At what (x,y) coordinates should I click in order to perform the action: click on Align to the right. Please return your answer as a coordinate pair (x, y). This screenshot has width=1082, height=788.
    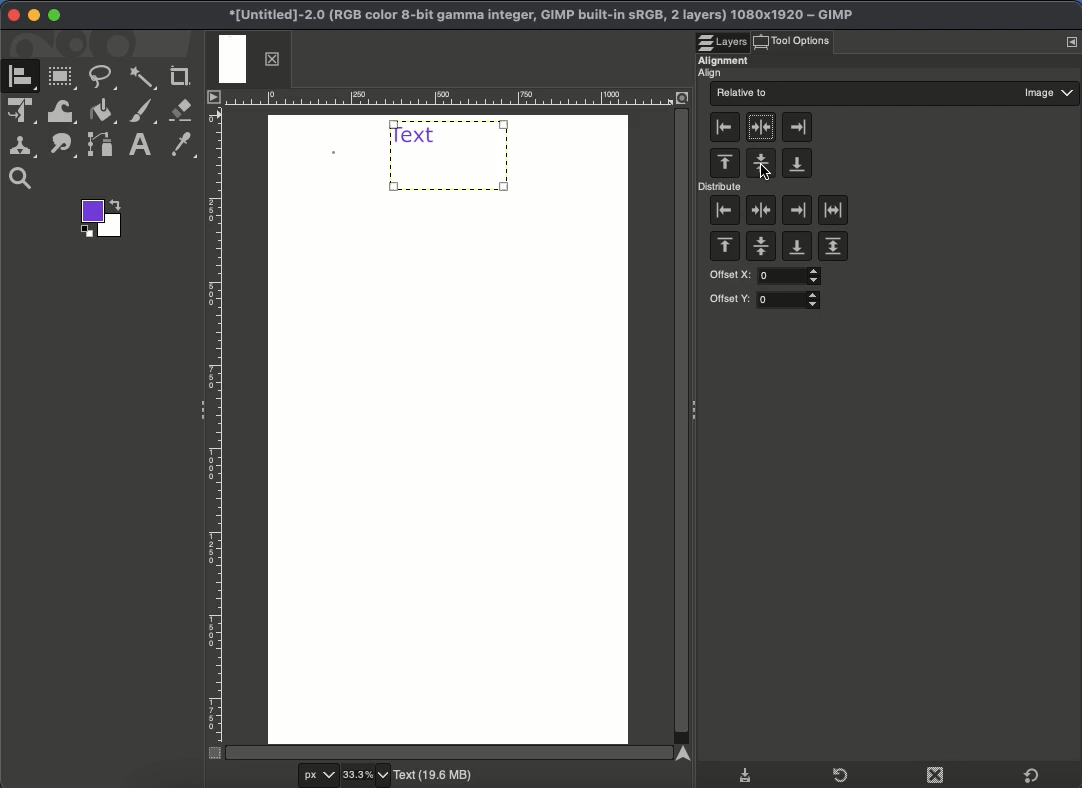
    Looking at the image, I should click on (797, 126).